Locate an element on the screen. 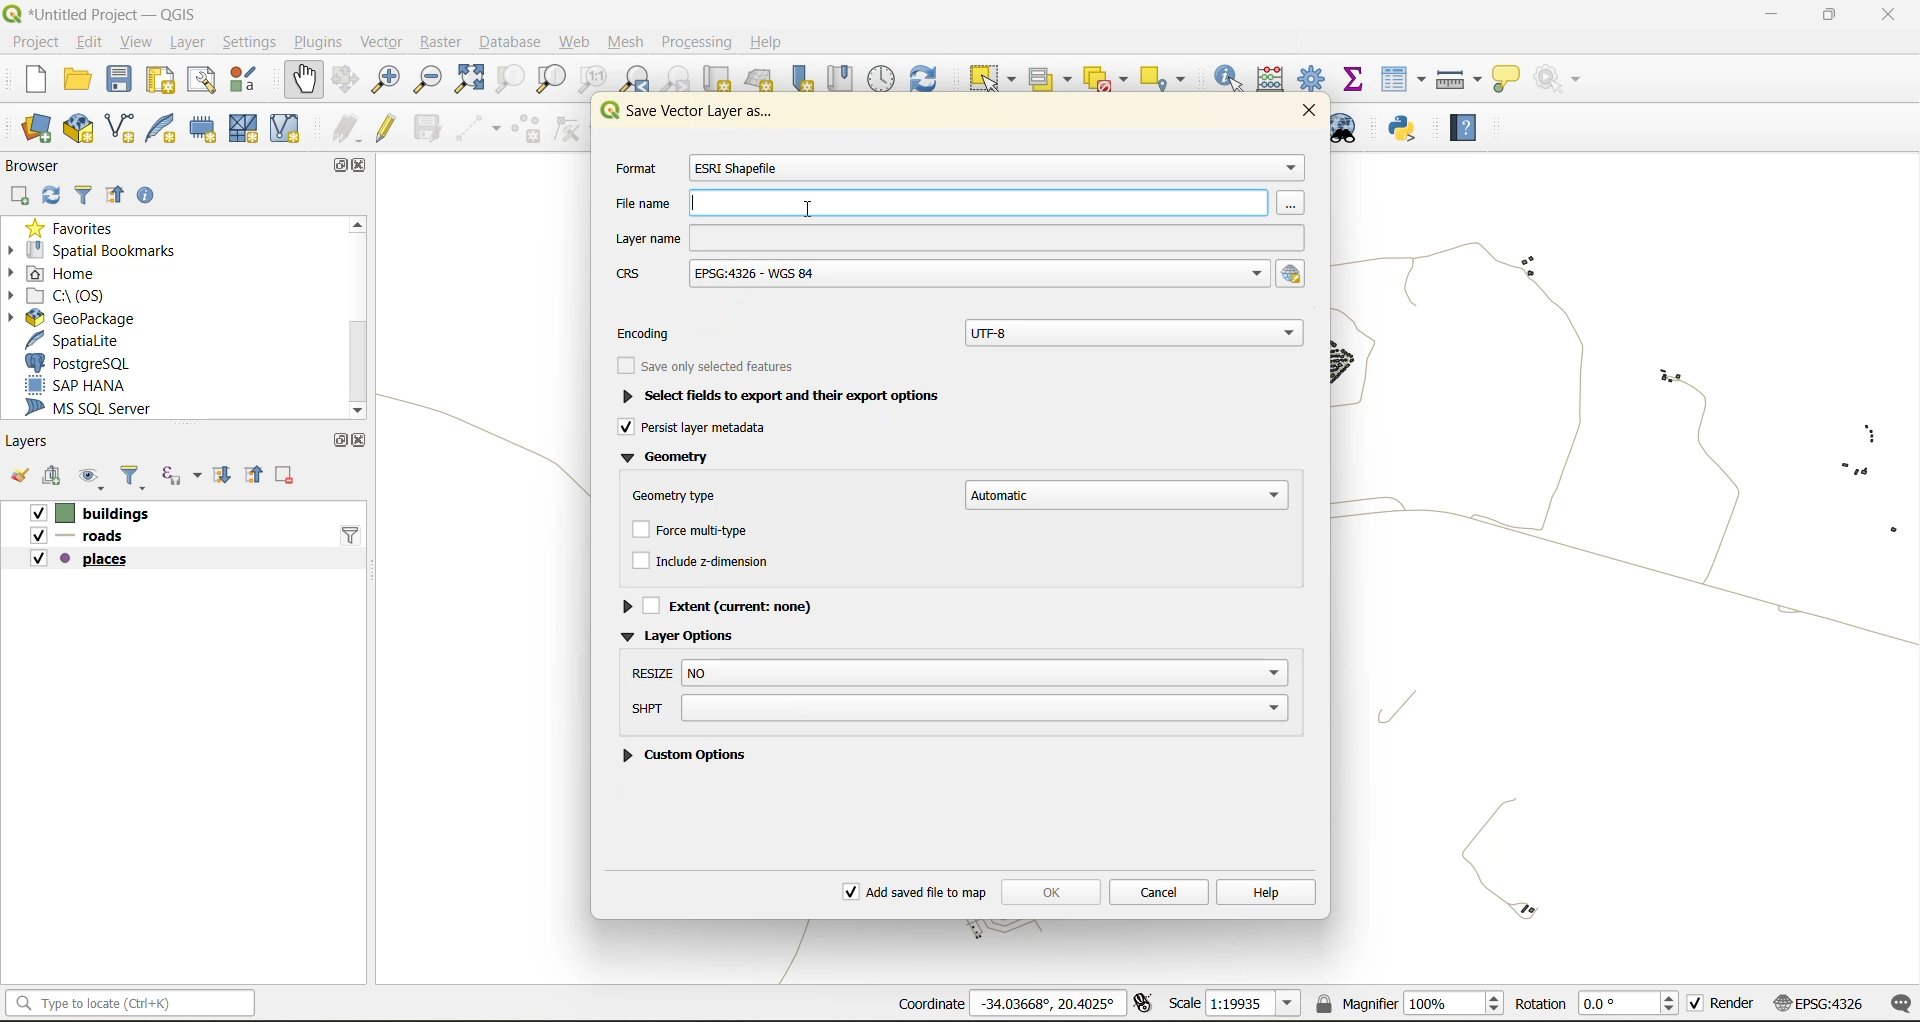 The image size is (1920, 1022). File name is located at coordinates (949, 203).